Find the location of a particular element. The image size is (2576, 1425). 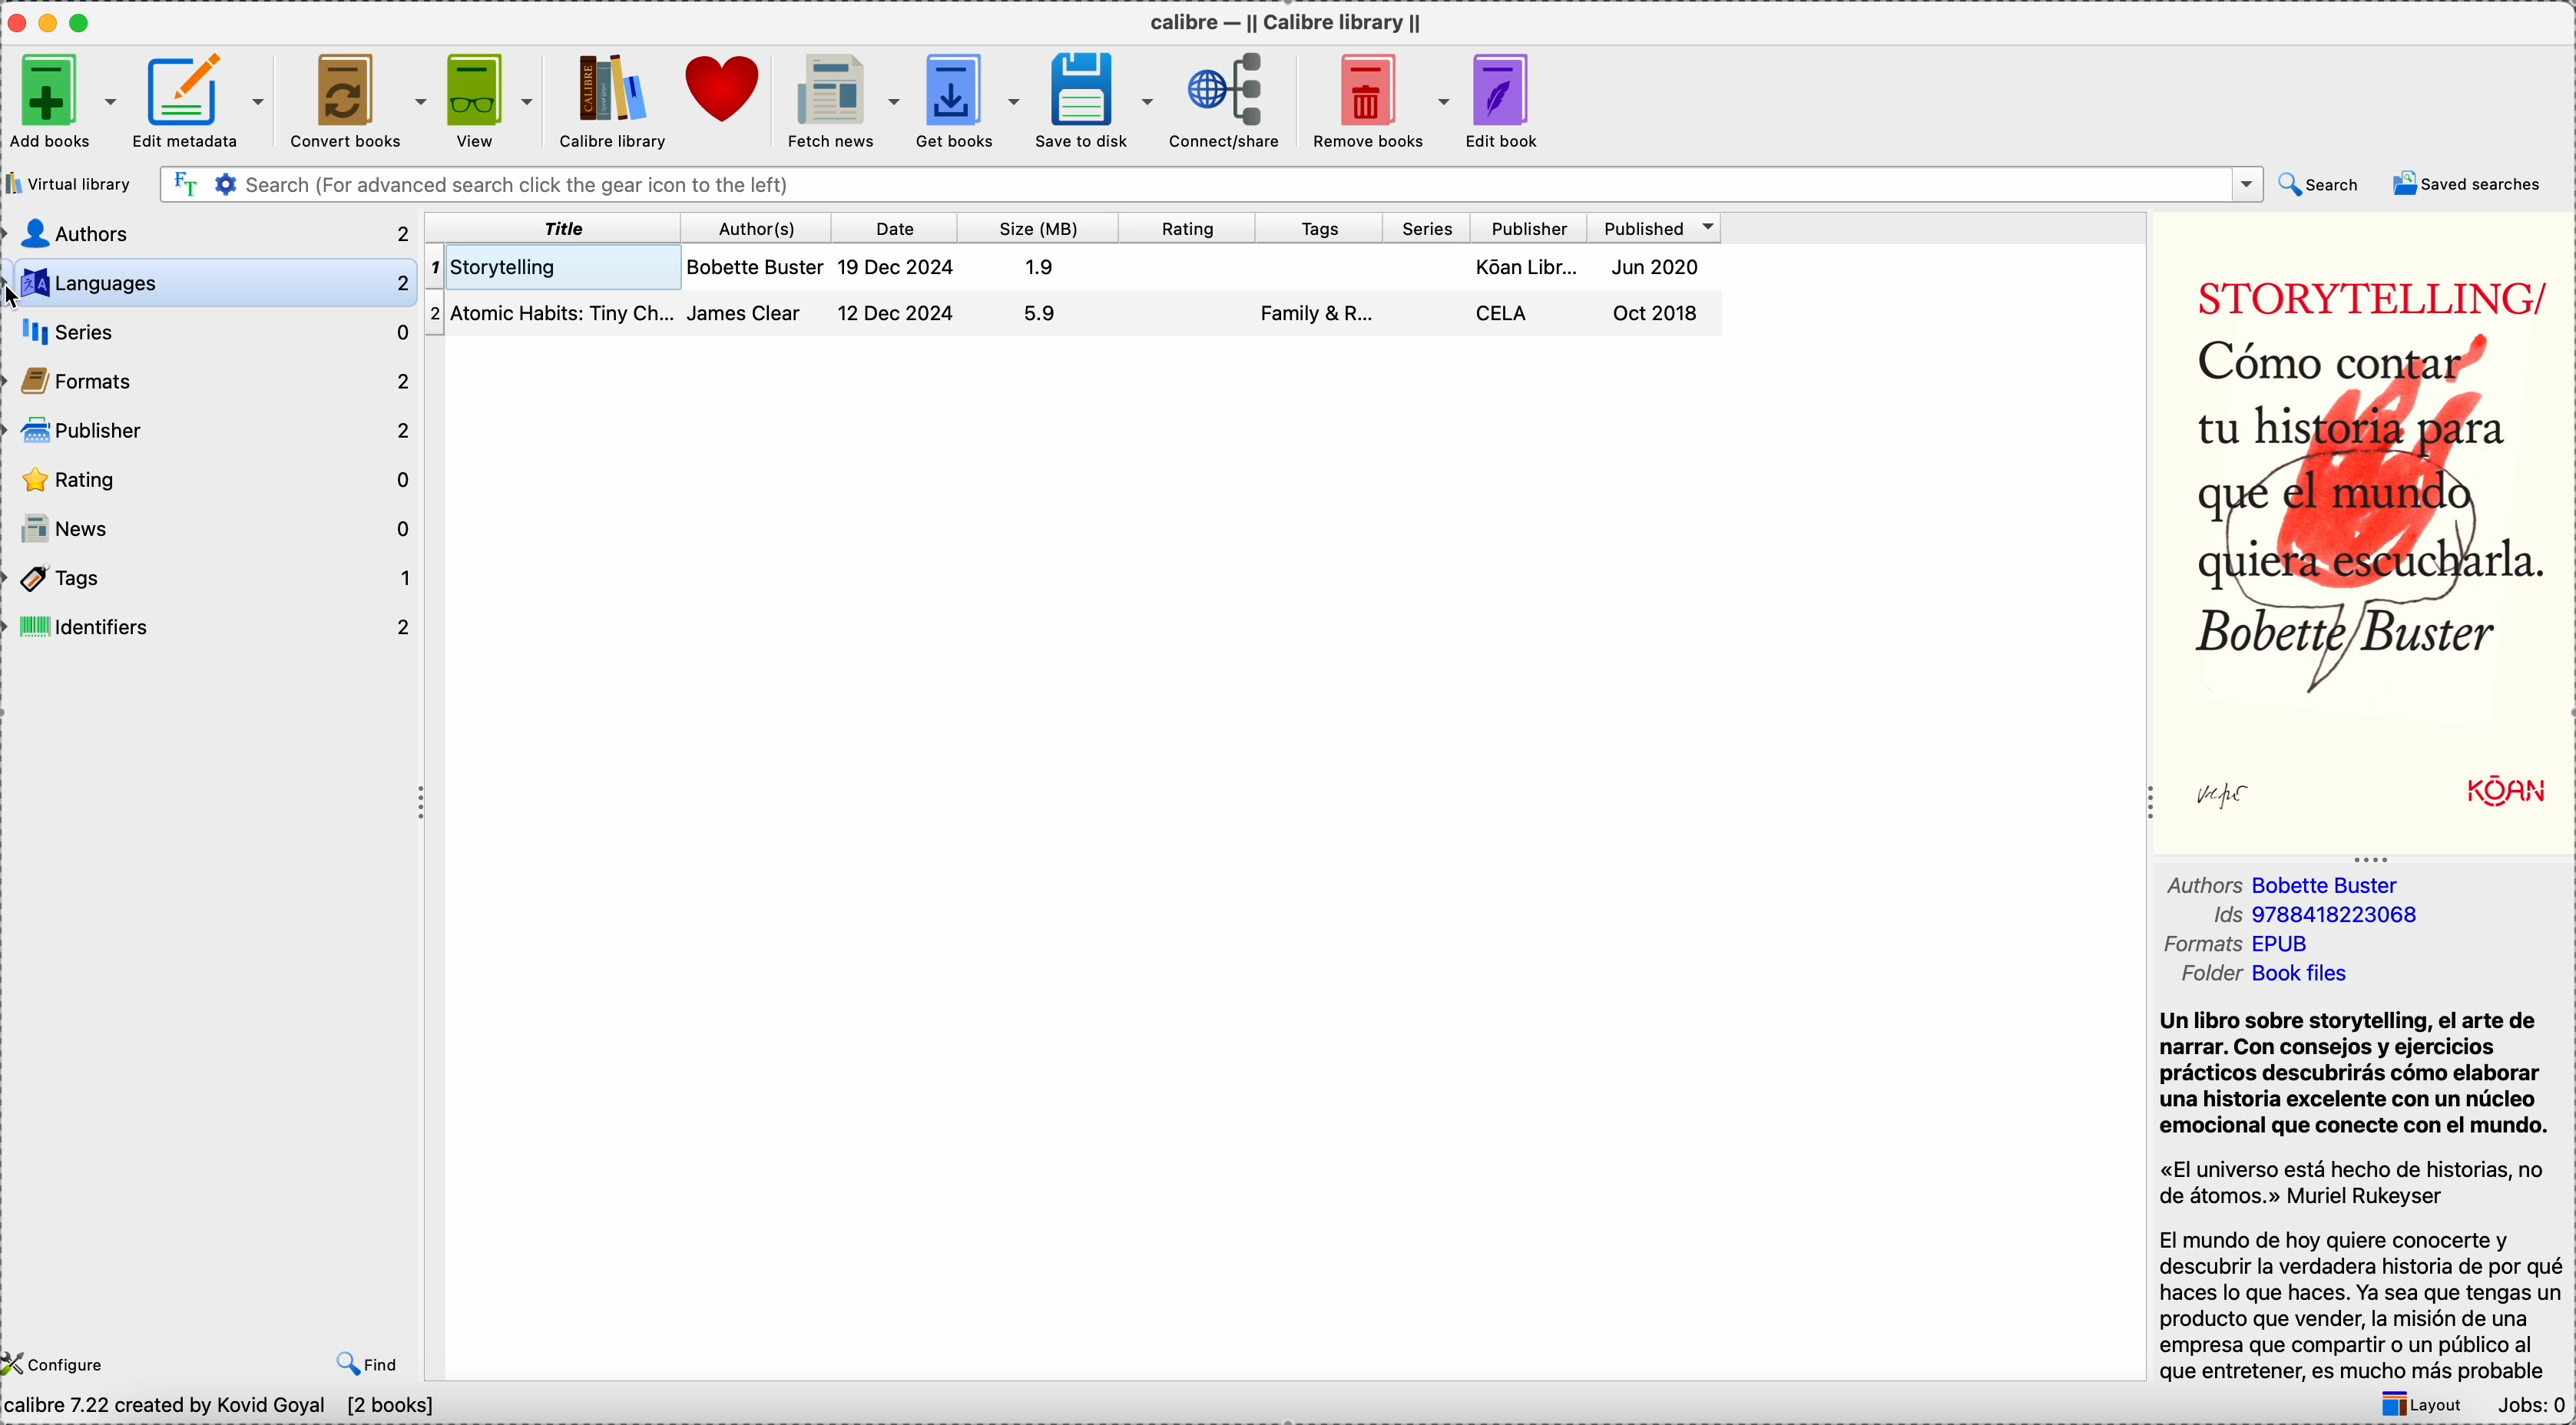

layout is located at coordinates (2426, 1405).